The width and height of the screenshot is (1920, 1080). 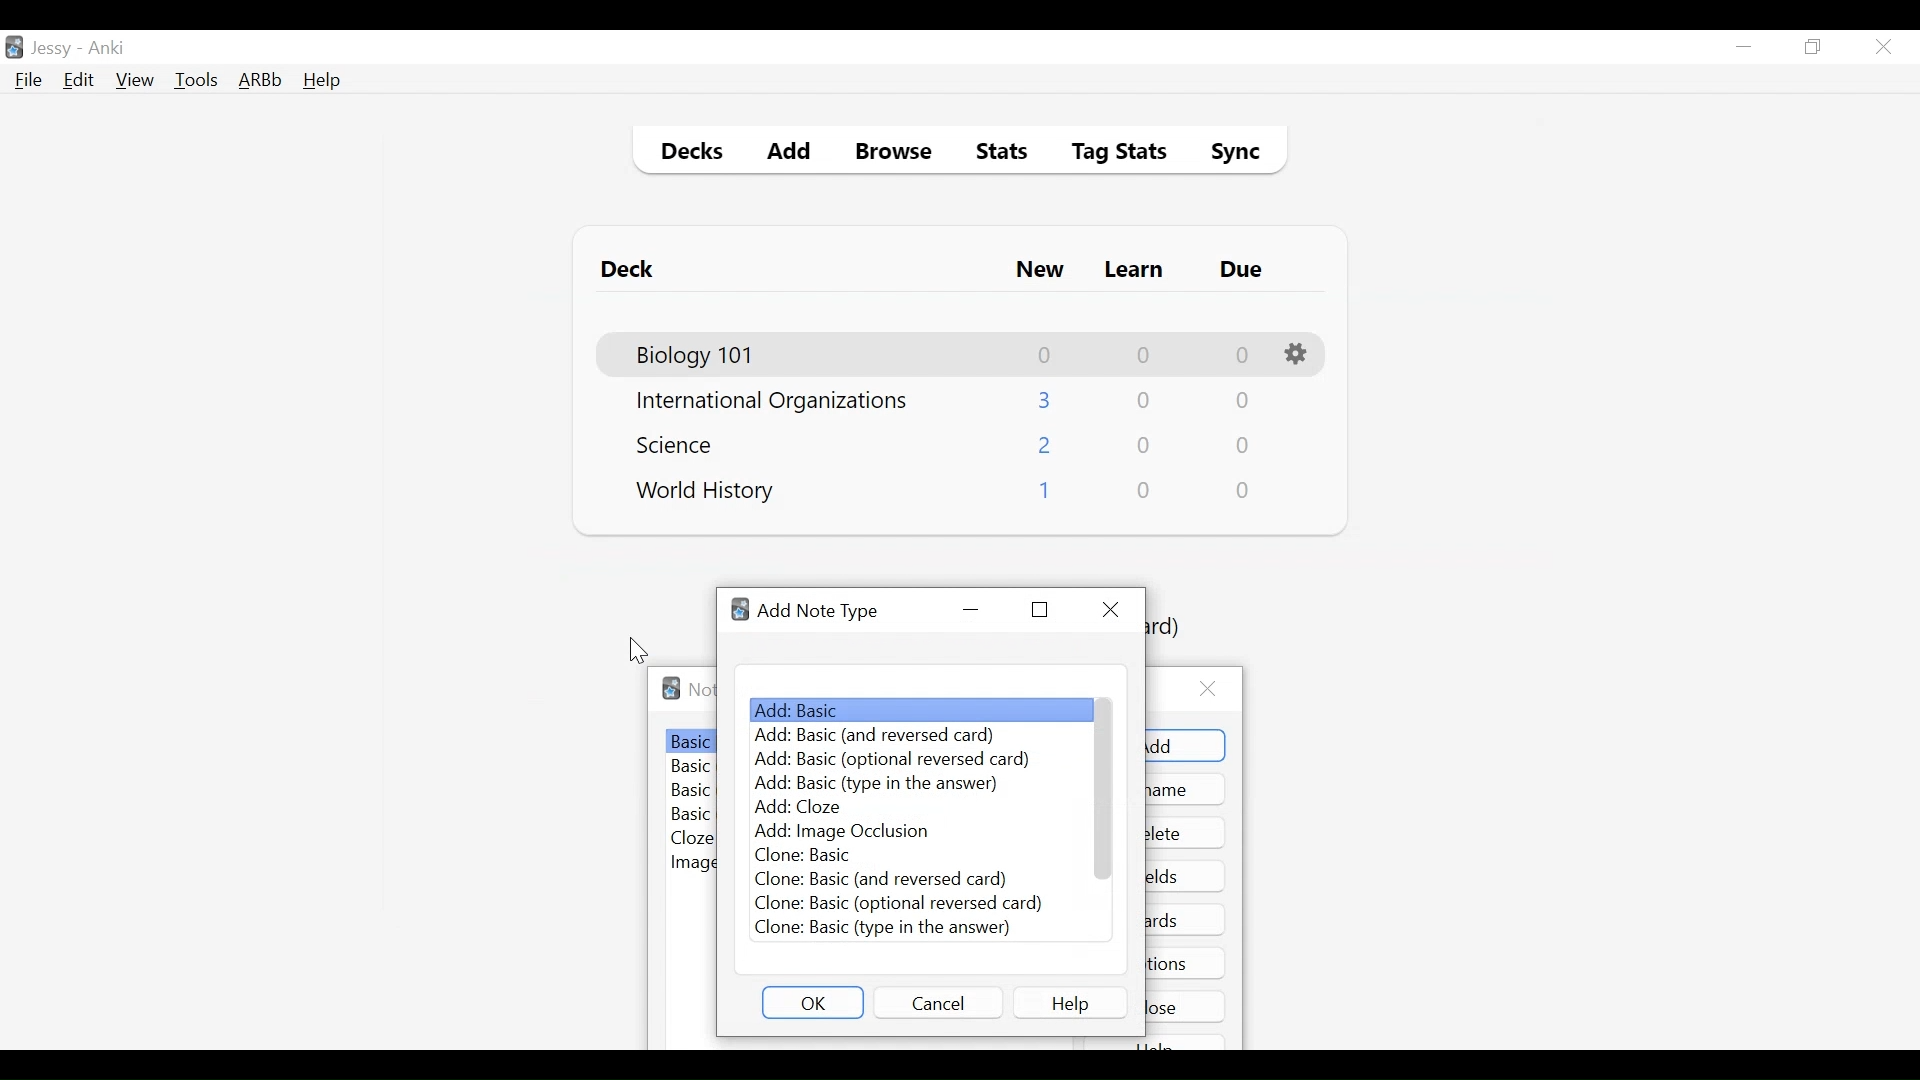 I want to click on Due Card Count, so click(x=1244, y=447).